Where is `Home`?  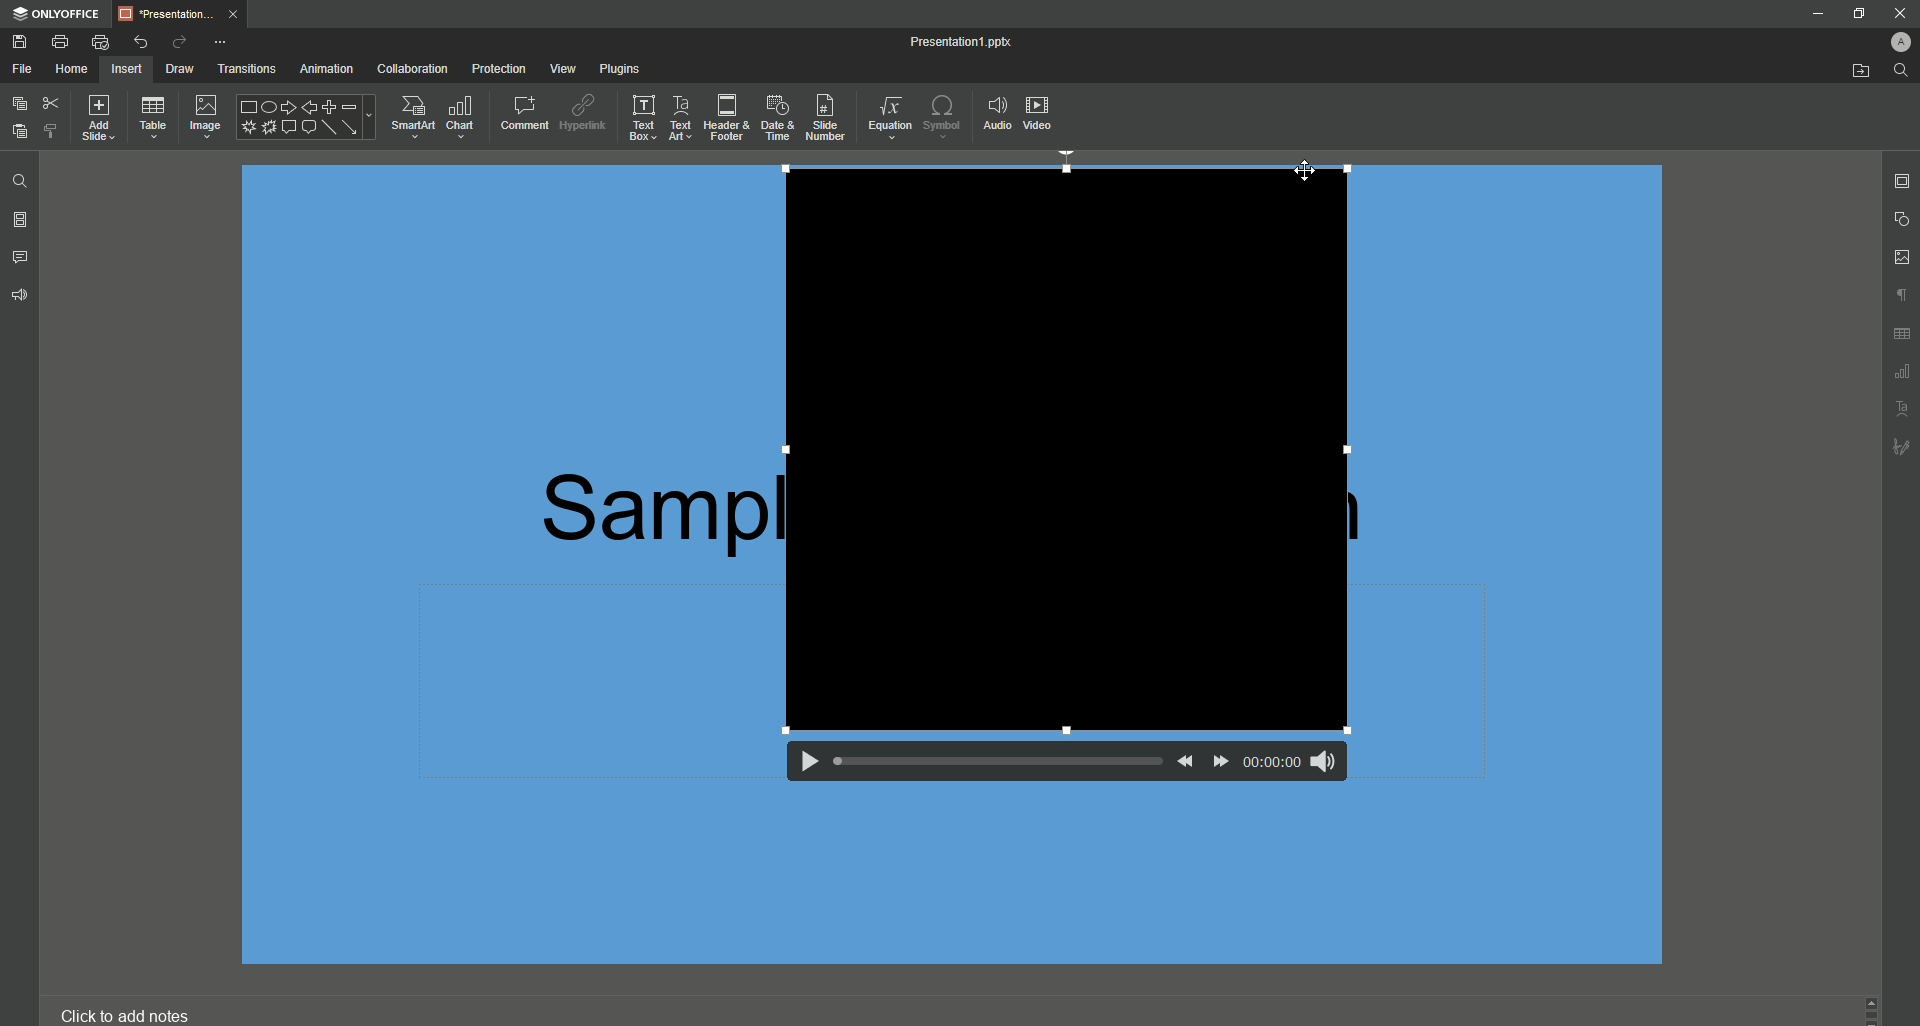 Home is located at coordinates (72, 70).